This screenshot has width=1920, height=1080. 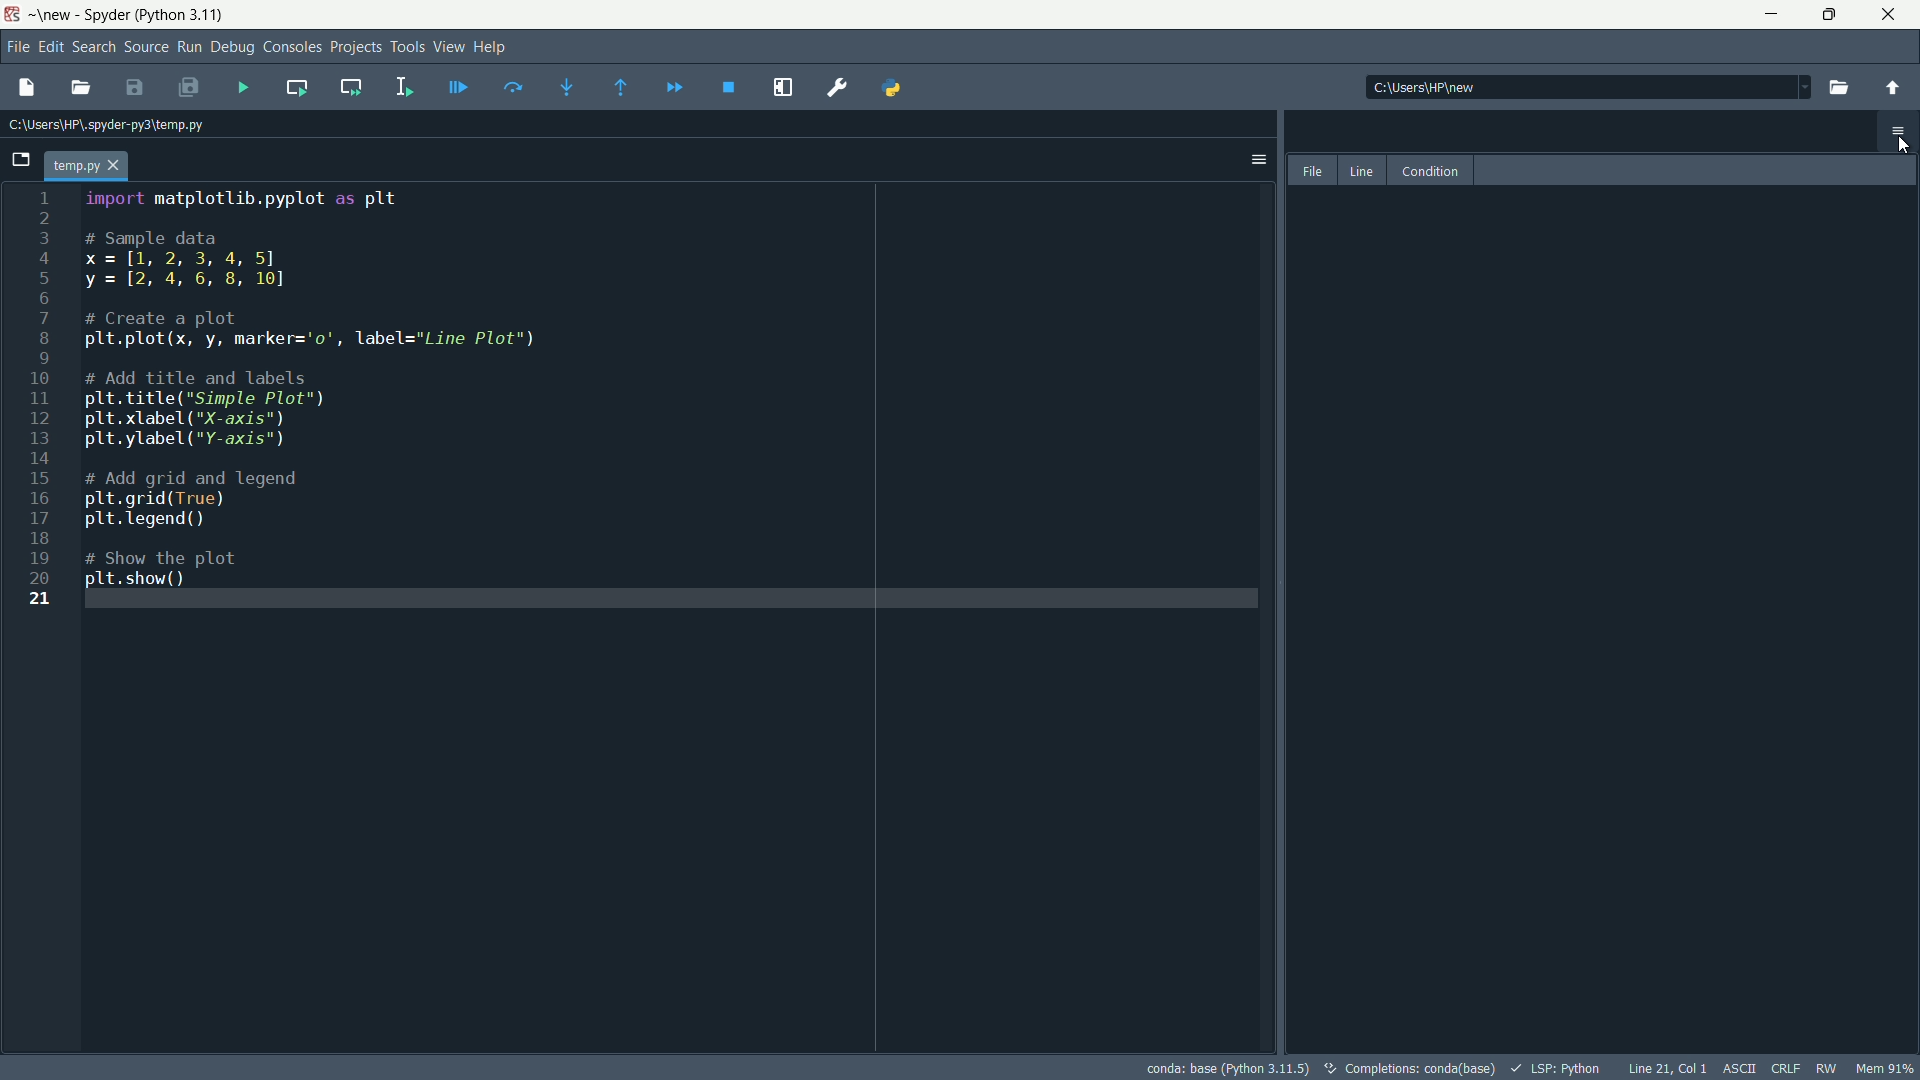 What do you see at coordinates (144, 48) in the screenshot?
I see `source menu` at bounding box center [144, 48].